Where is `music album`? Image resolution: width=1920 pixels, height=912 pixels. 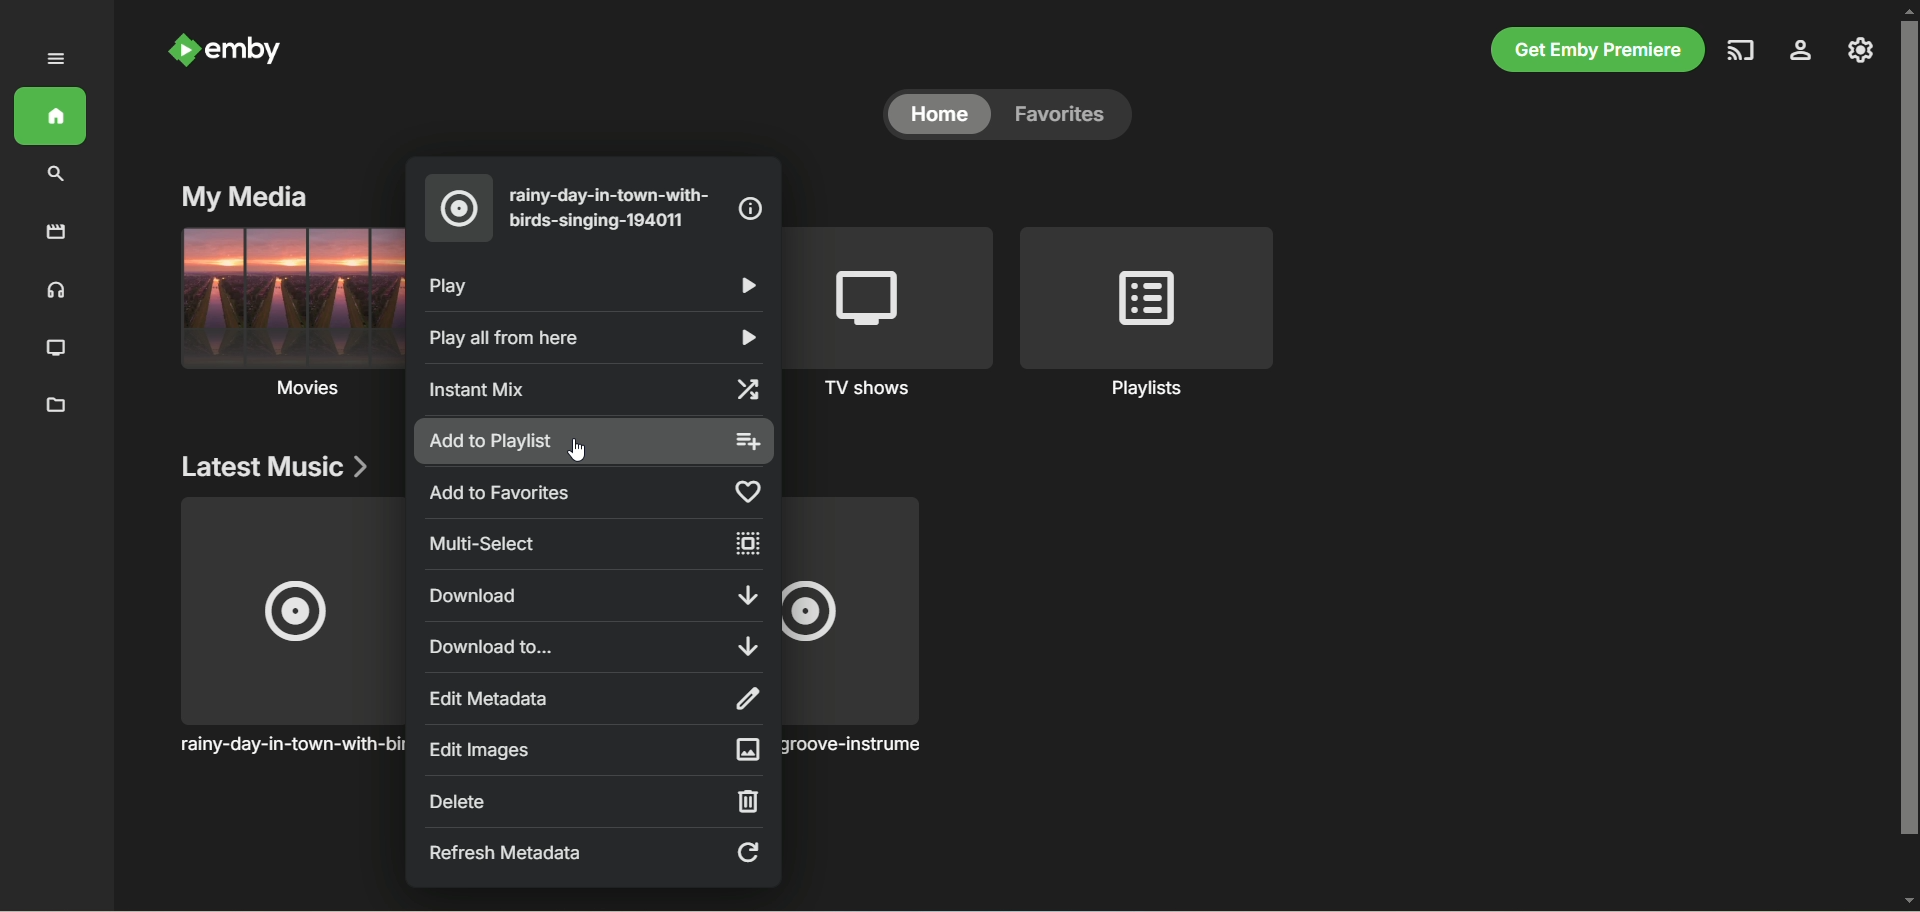
music album is located at coordinates (455, 208).